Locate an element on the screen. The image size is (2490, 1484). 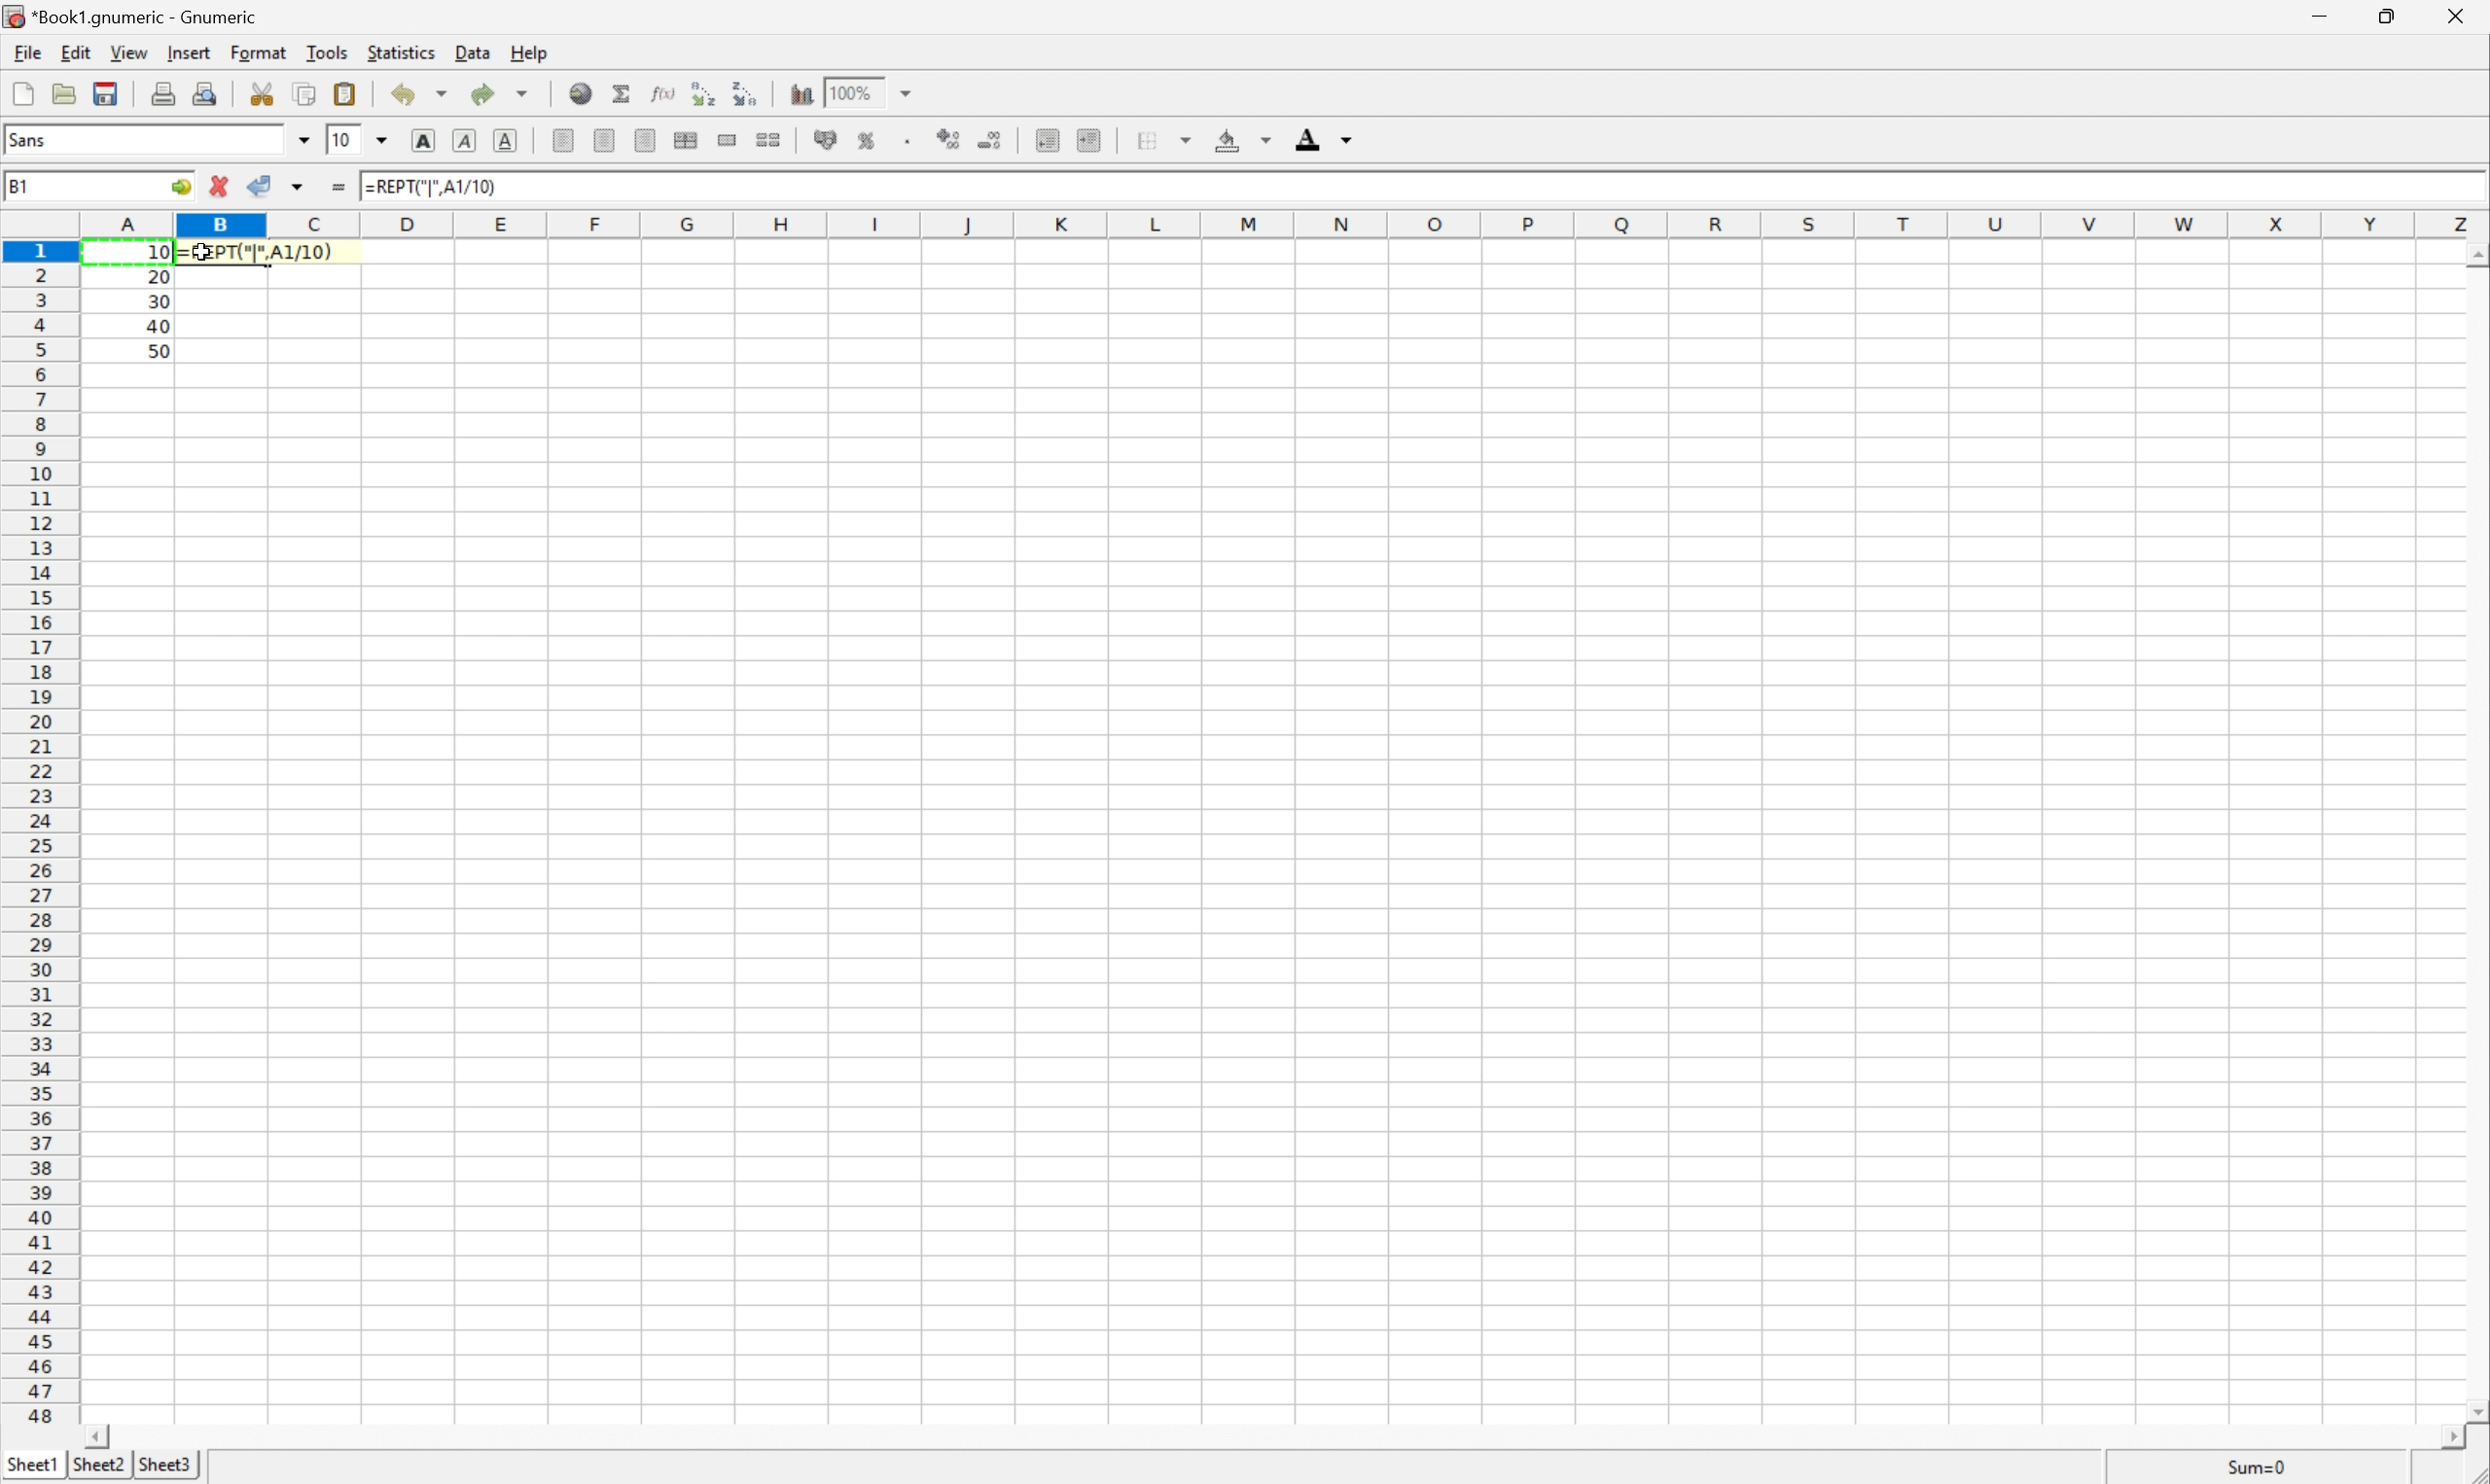
Insert a hyperlink is located at coordinates (582, 93).